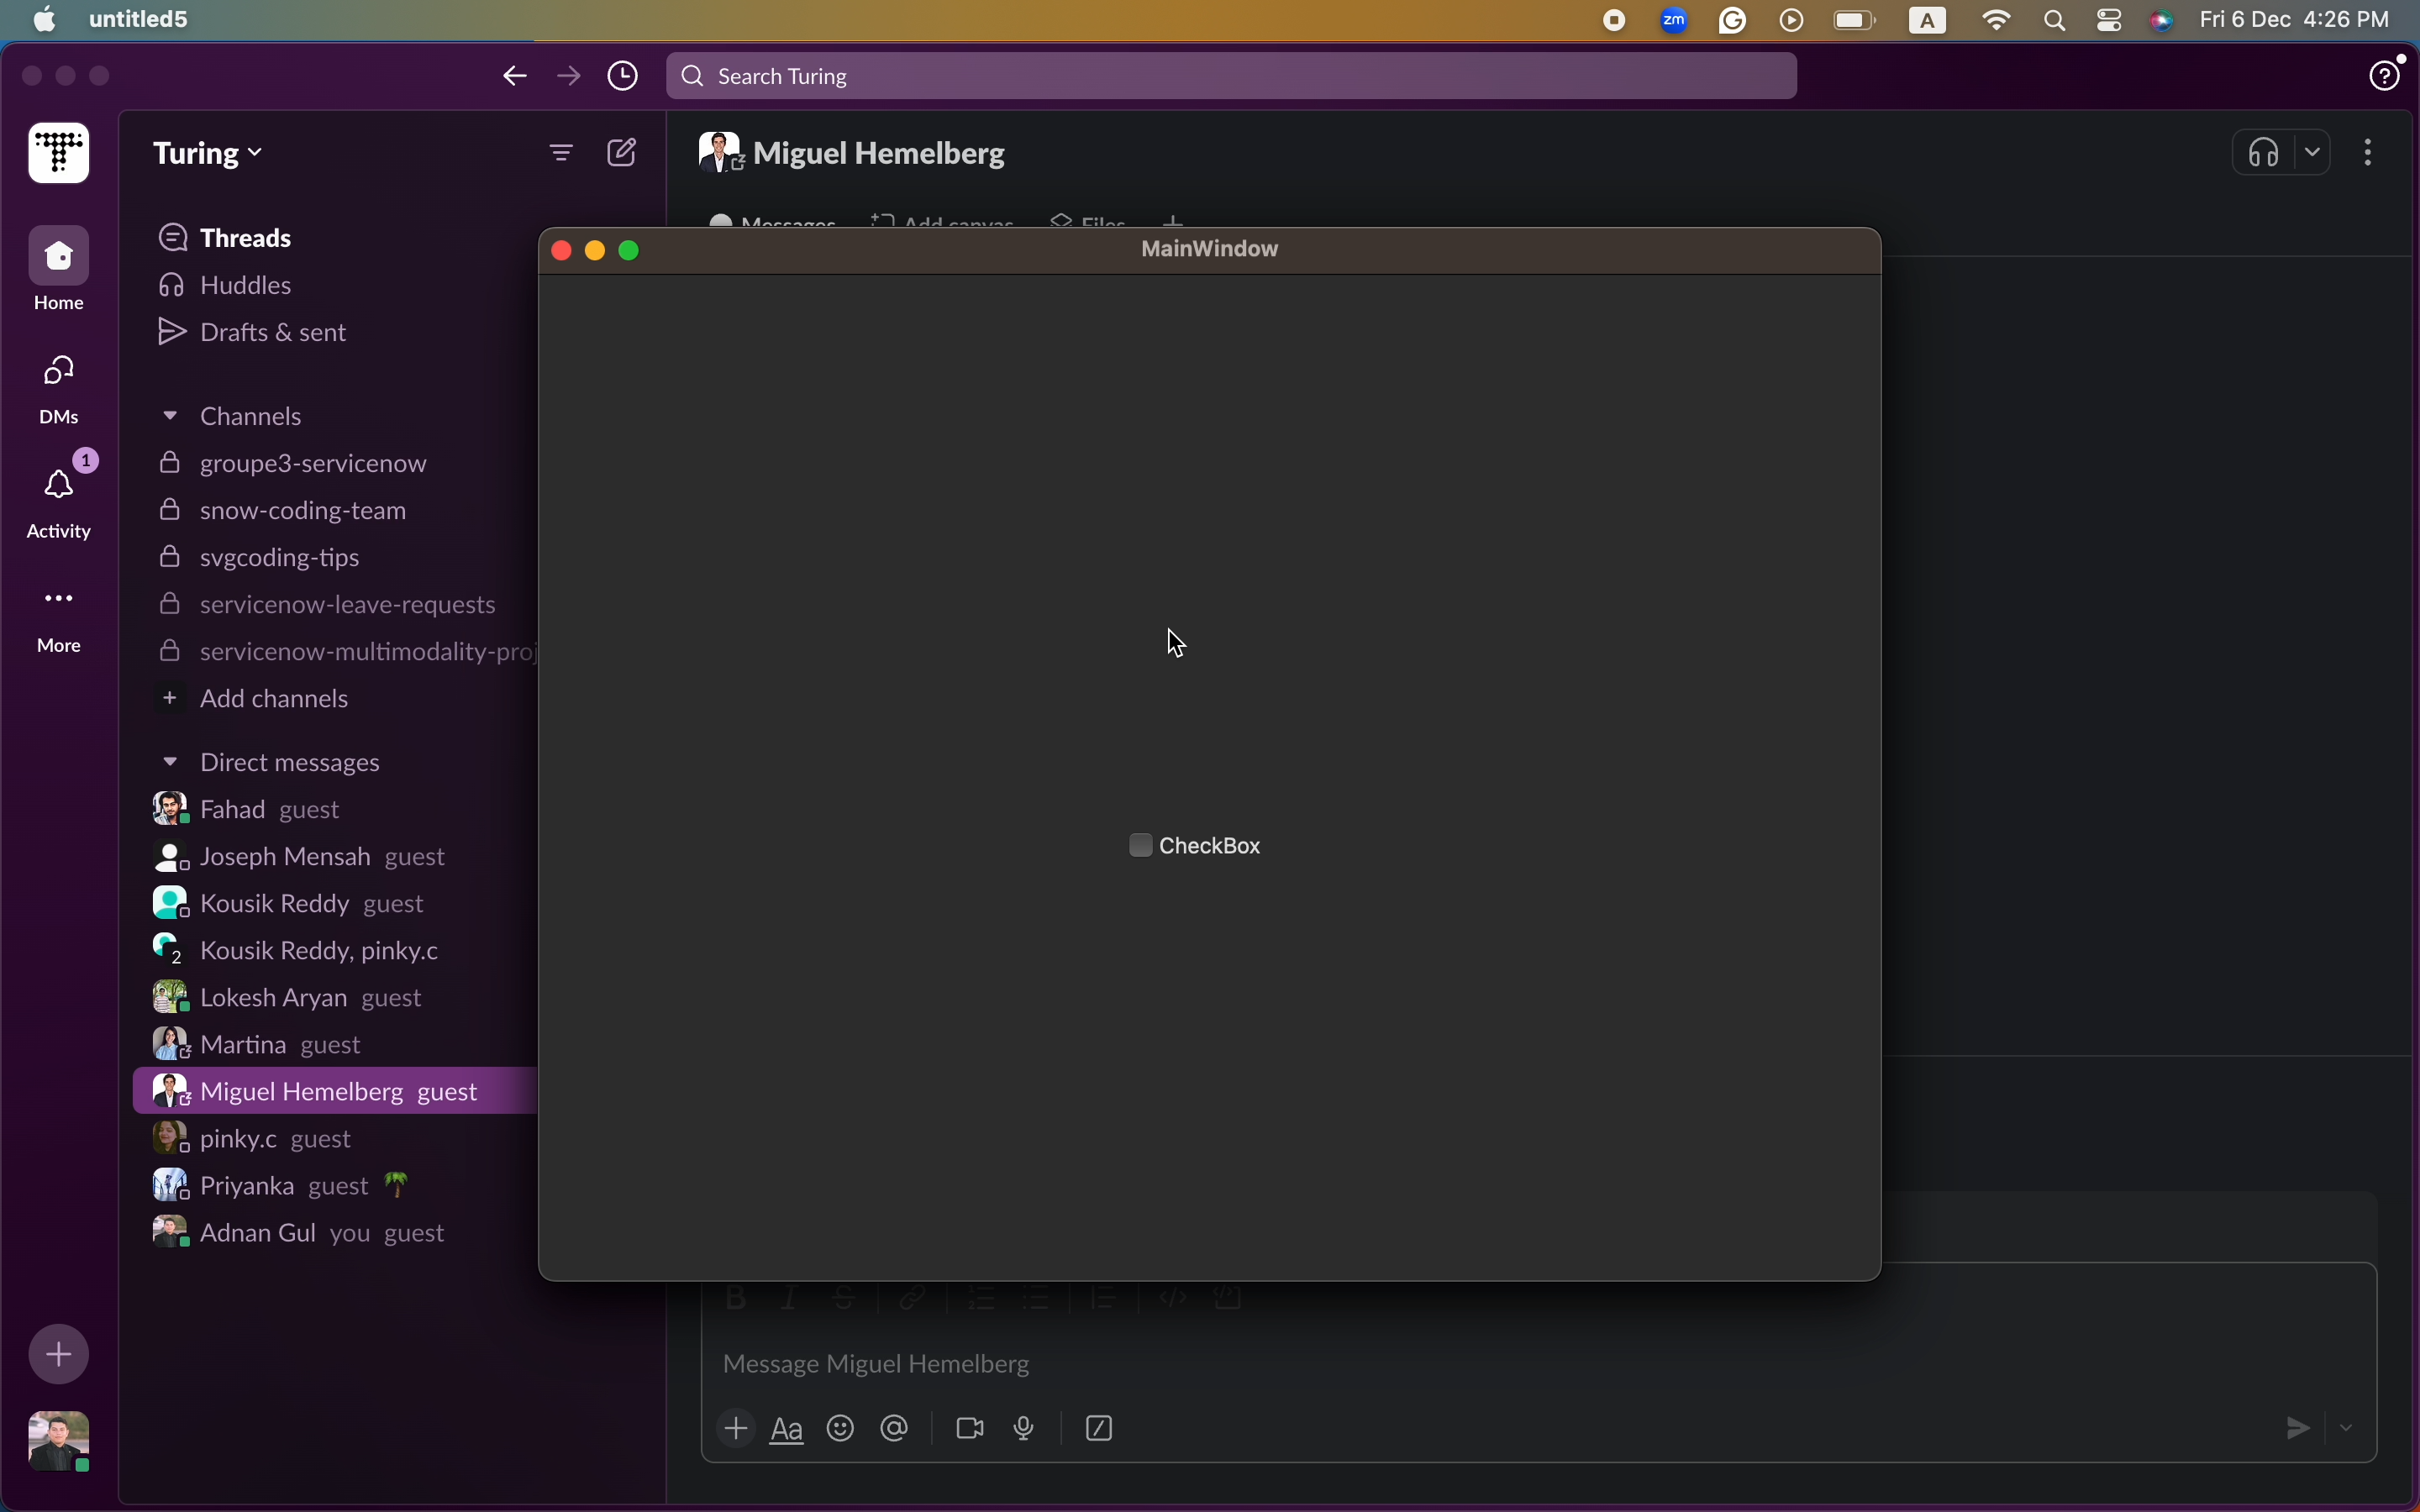  I want to click on data and time, so click(2301, 19).